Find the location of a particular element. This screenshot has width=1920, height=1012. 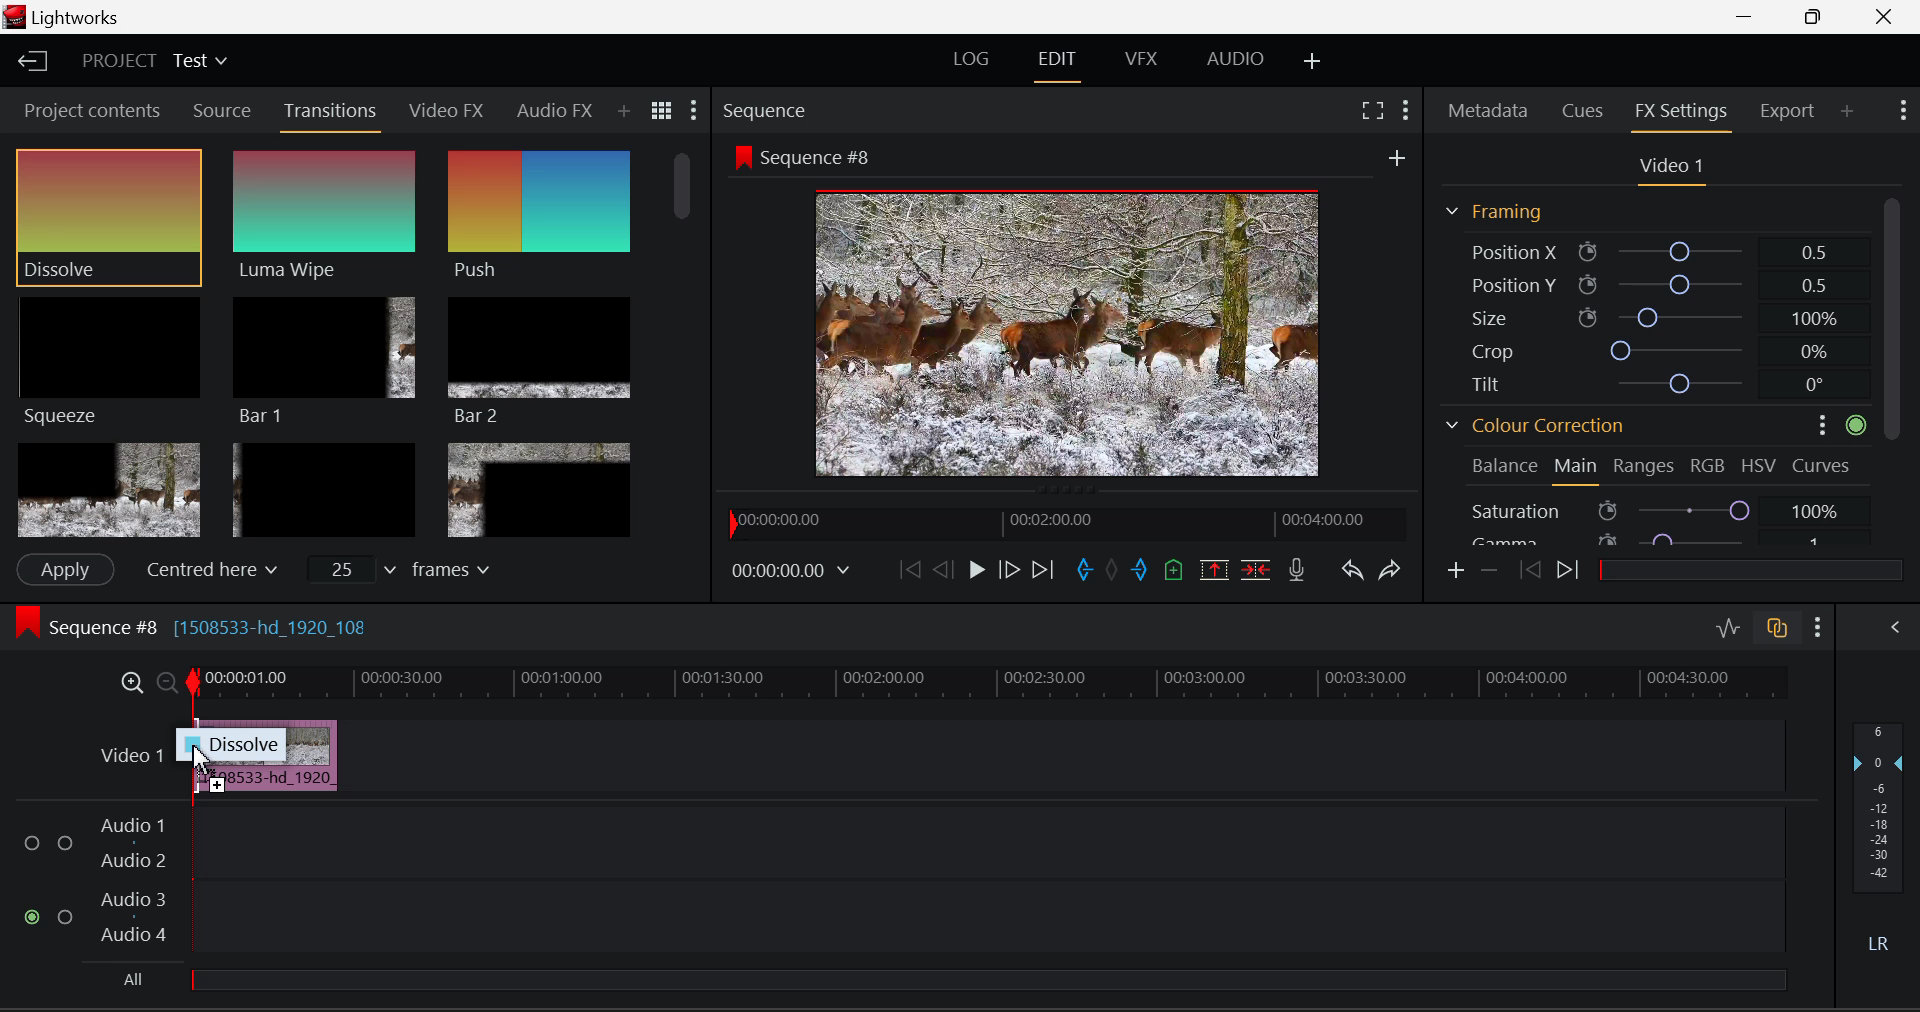

VFX is located at coordinates (1140, 61).